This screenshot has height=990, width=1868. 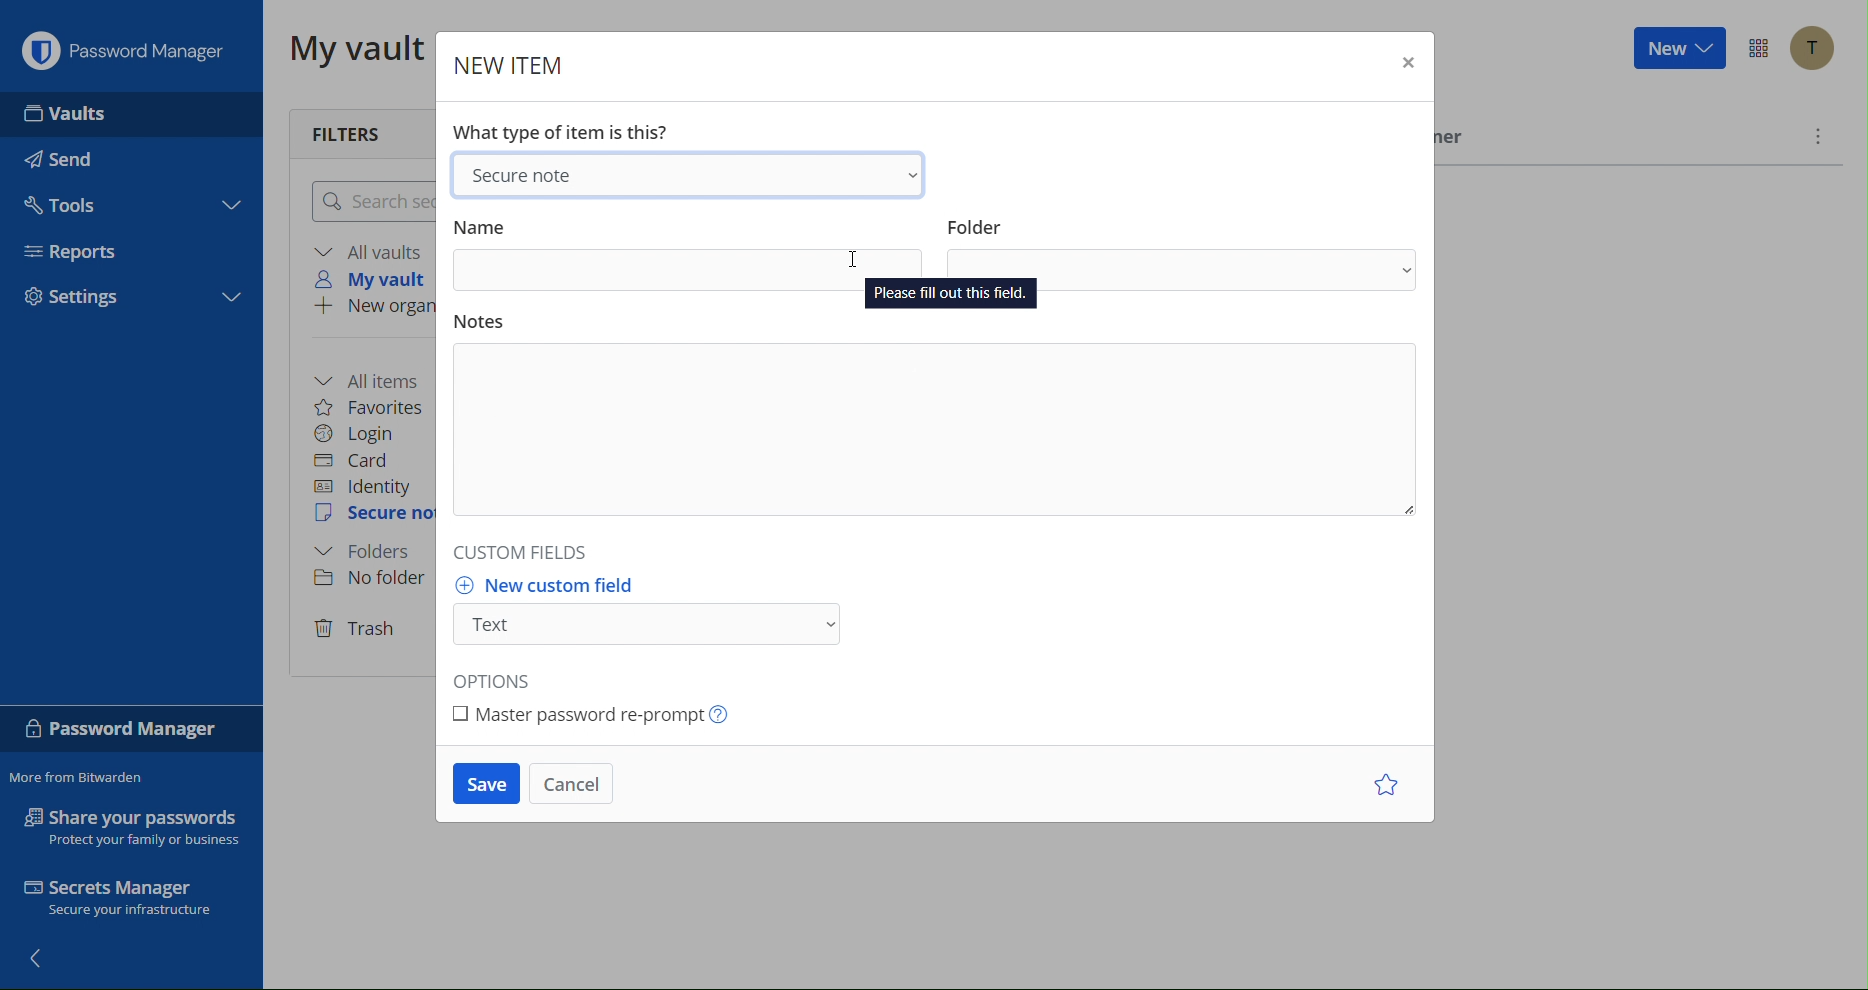 I want to click on New organization, so click(x=373, y=308).